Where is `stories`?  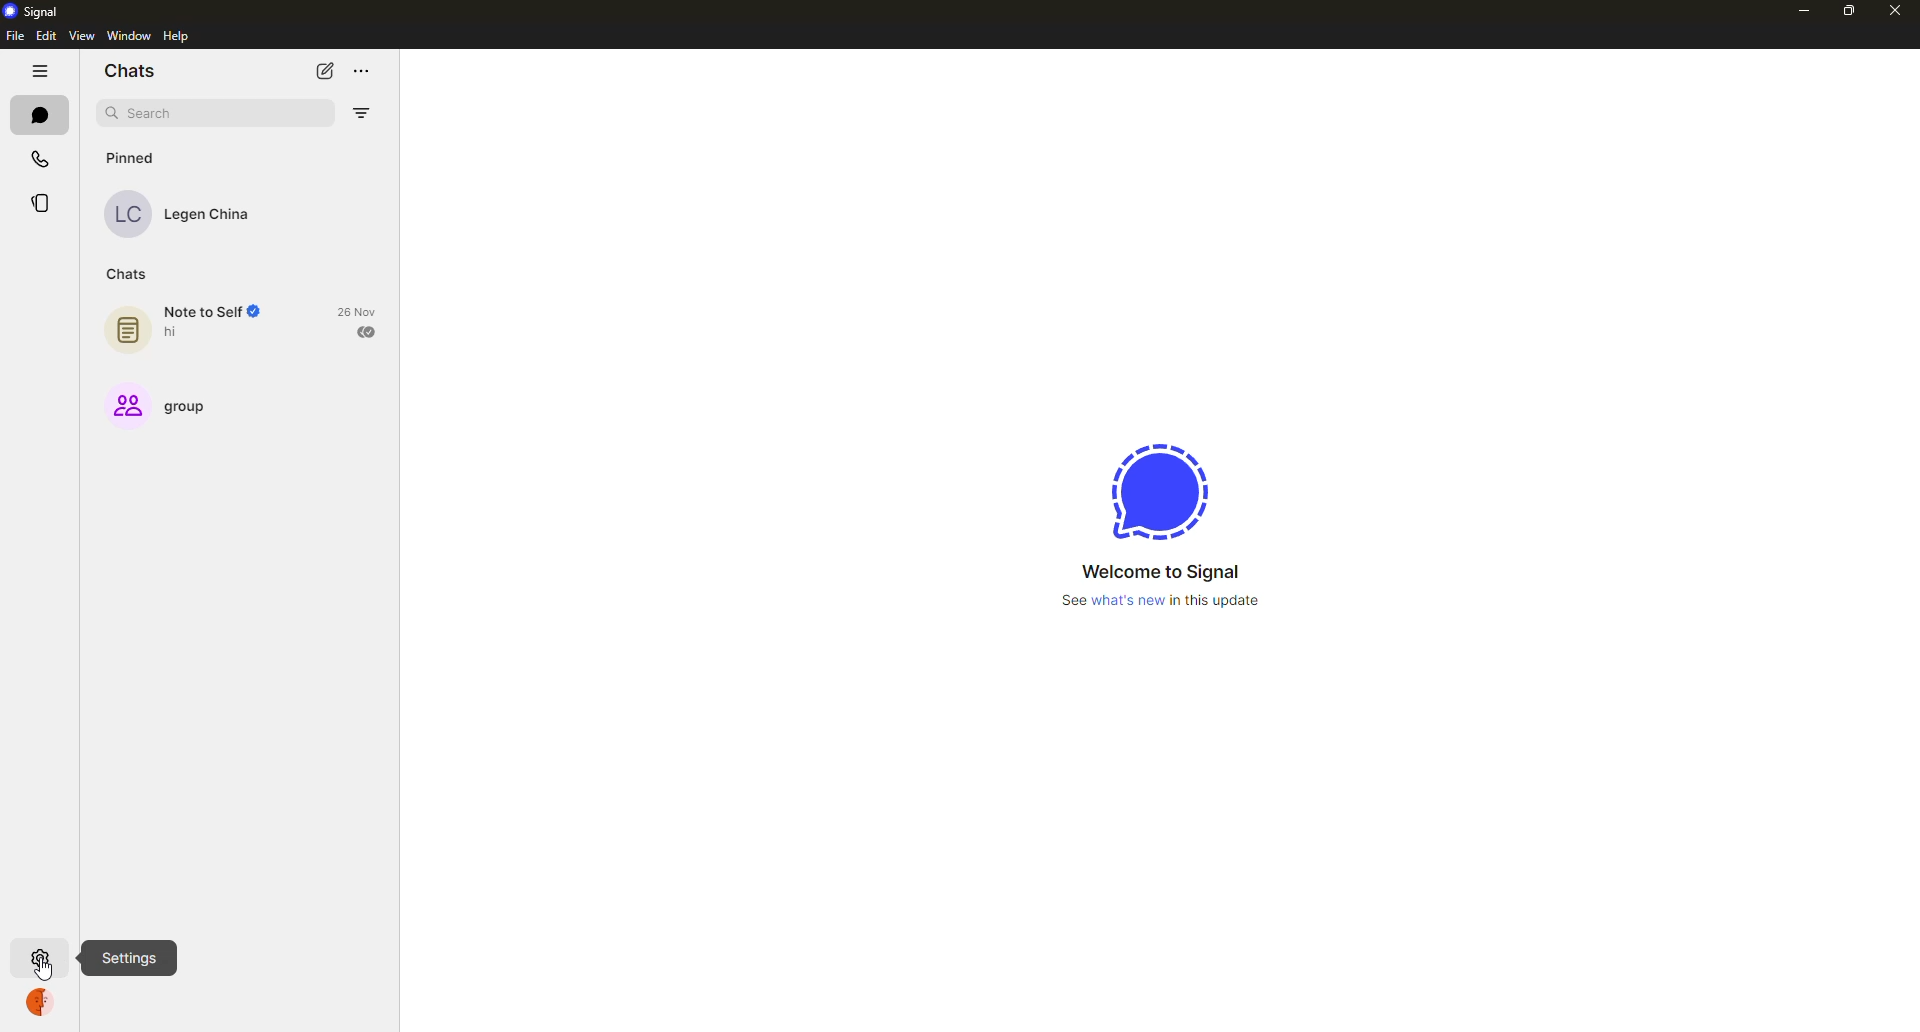
stories is located at coordinates (40, 200).